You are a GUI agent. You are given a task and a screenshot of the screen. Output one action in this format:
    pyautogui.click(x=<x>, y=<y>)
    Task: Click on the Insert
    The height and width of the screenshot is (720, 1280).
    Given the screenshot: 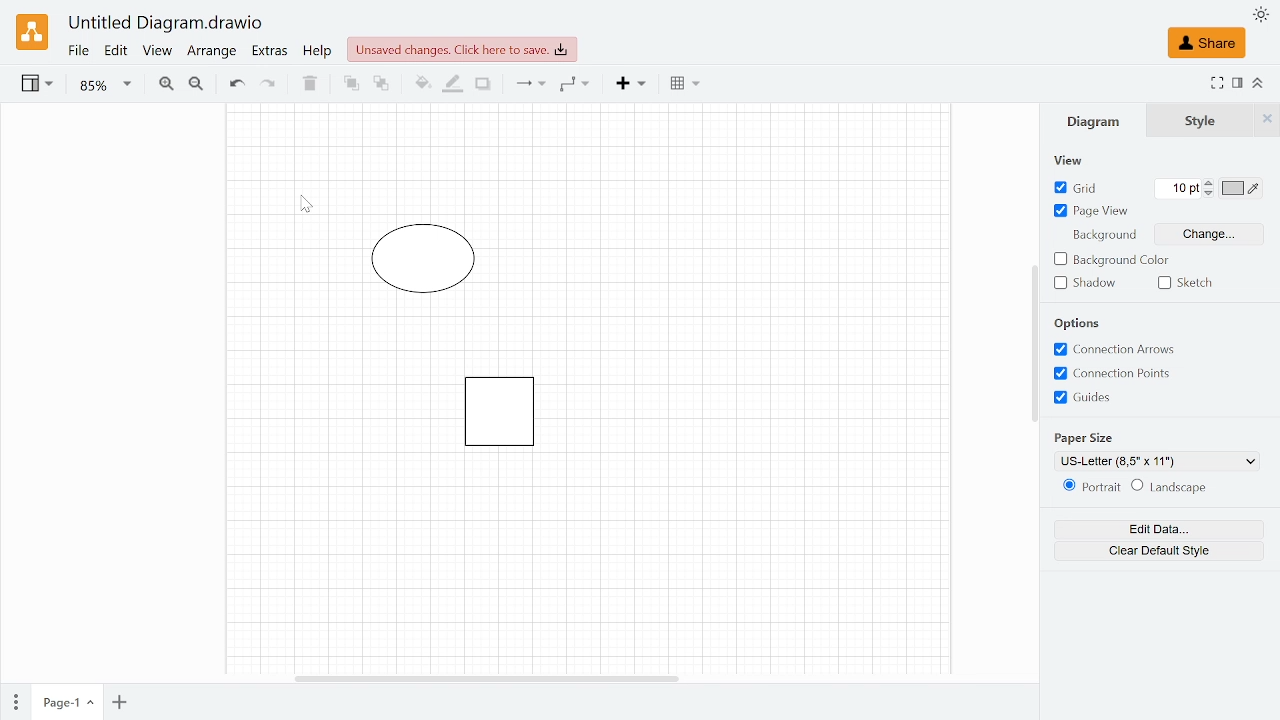 What is the action you would take?
    pyautogui.click(x=632, y=84)
    